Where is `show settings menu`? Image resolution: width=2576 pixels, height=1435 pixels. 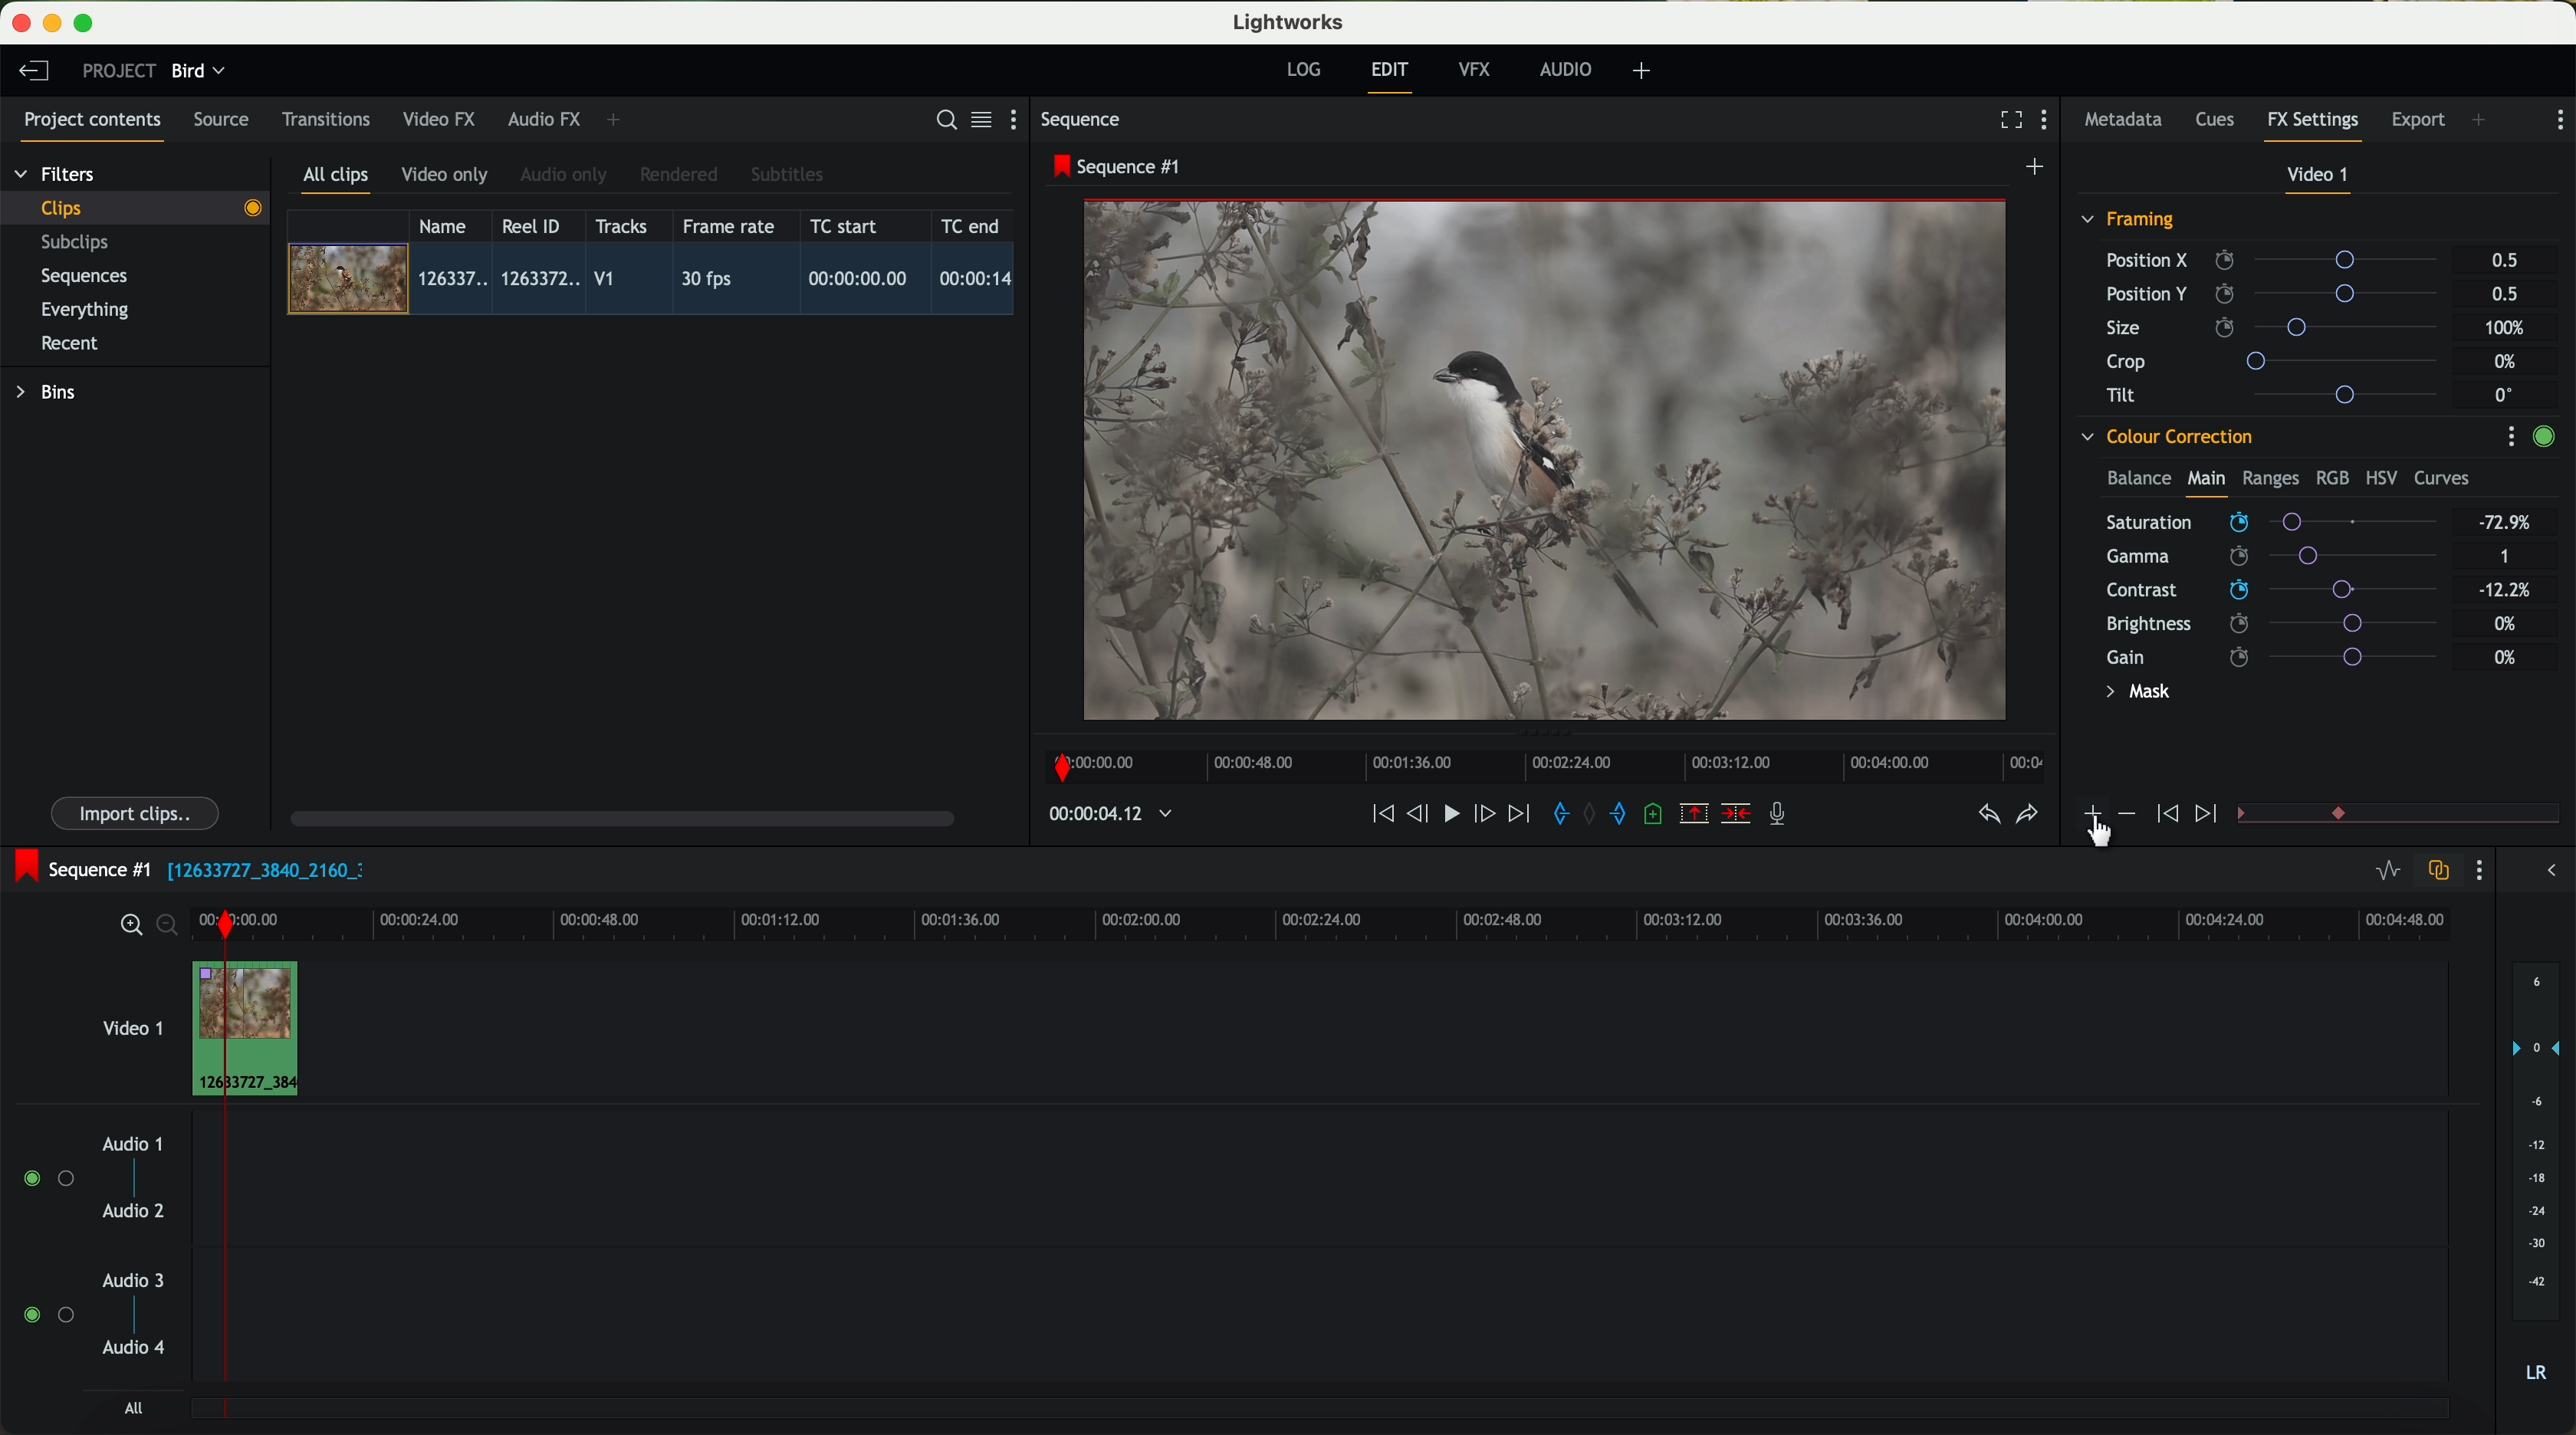 show settings menu is located at coordinates (2477, 870).